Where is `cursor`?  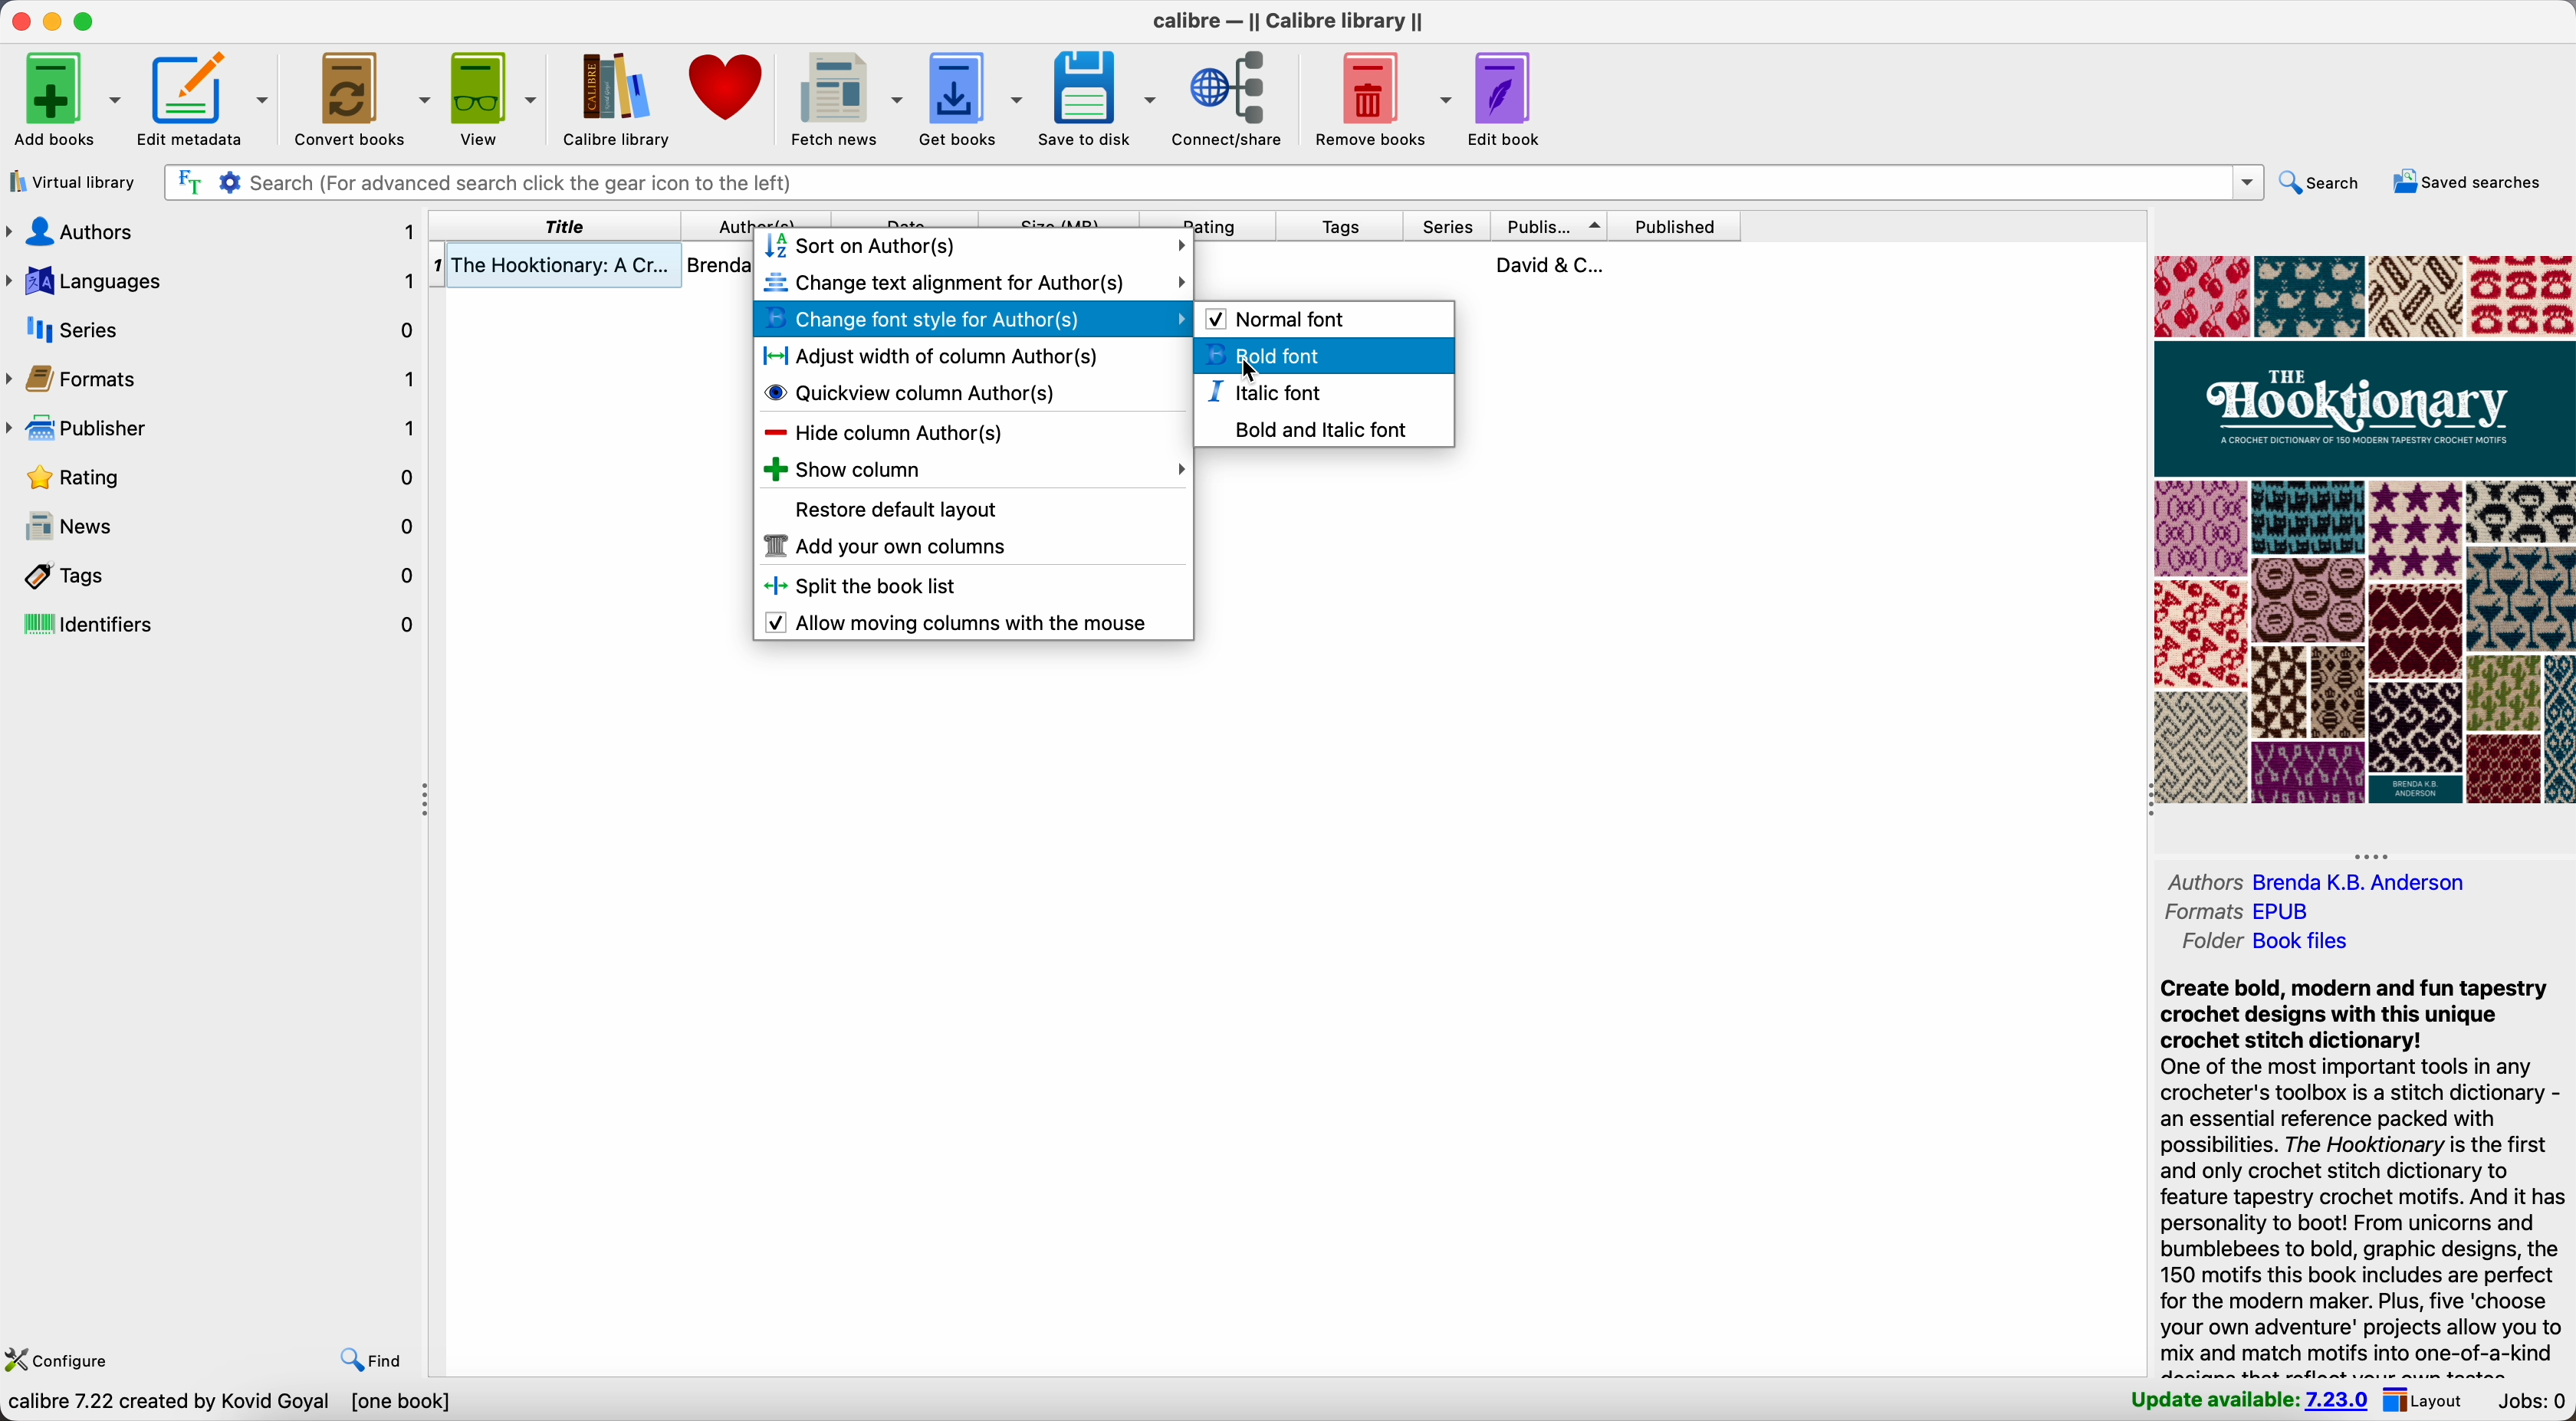
cursor is located at coordinates (1244, 378).